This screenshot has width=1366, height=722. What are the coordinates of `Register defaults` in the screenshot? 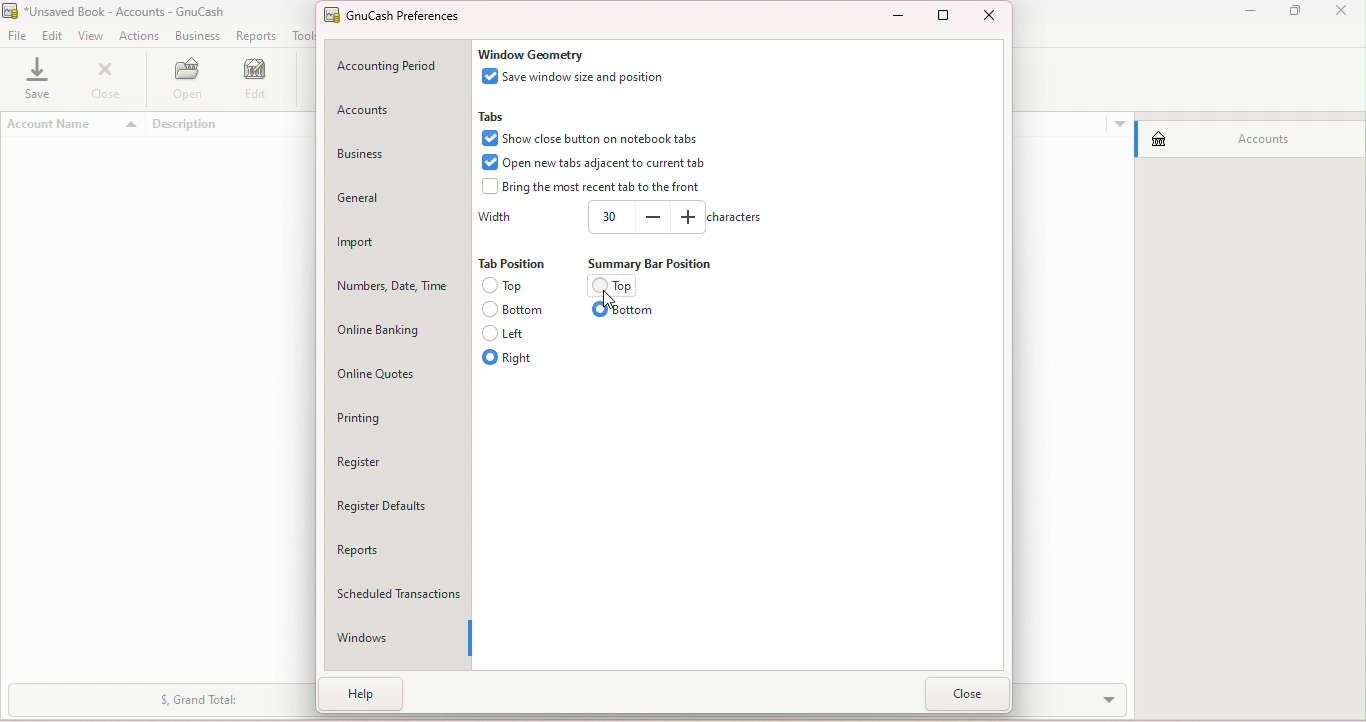 It's located at (400, 507).